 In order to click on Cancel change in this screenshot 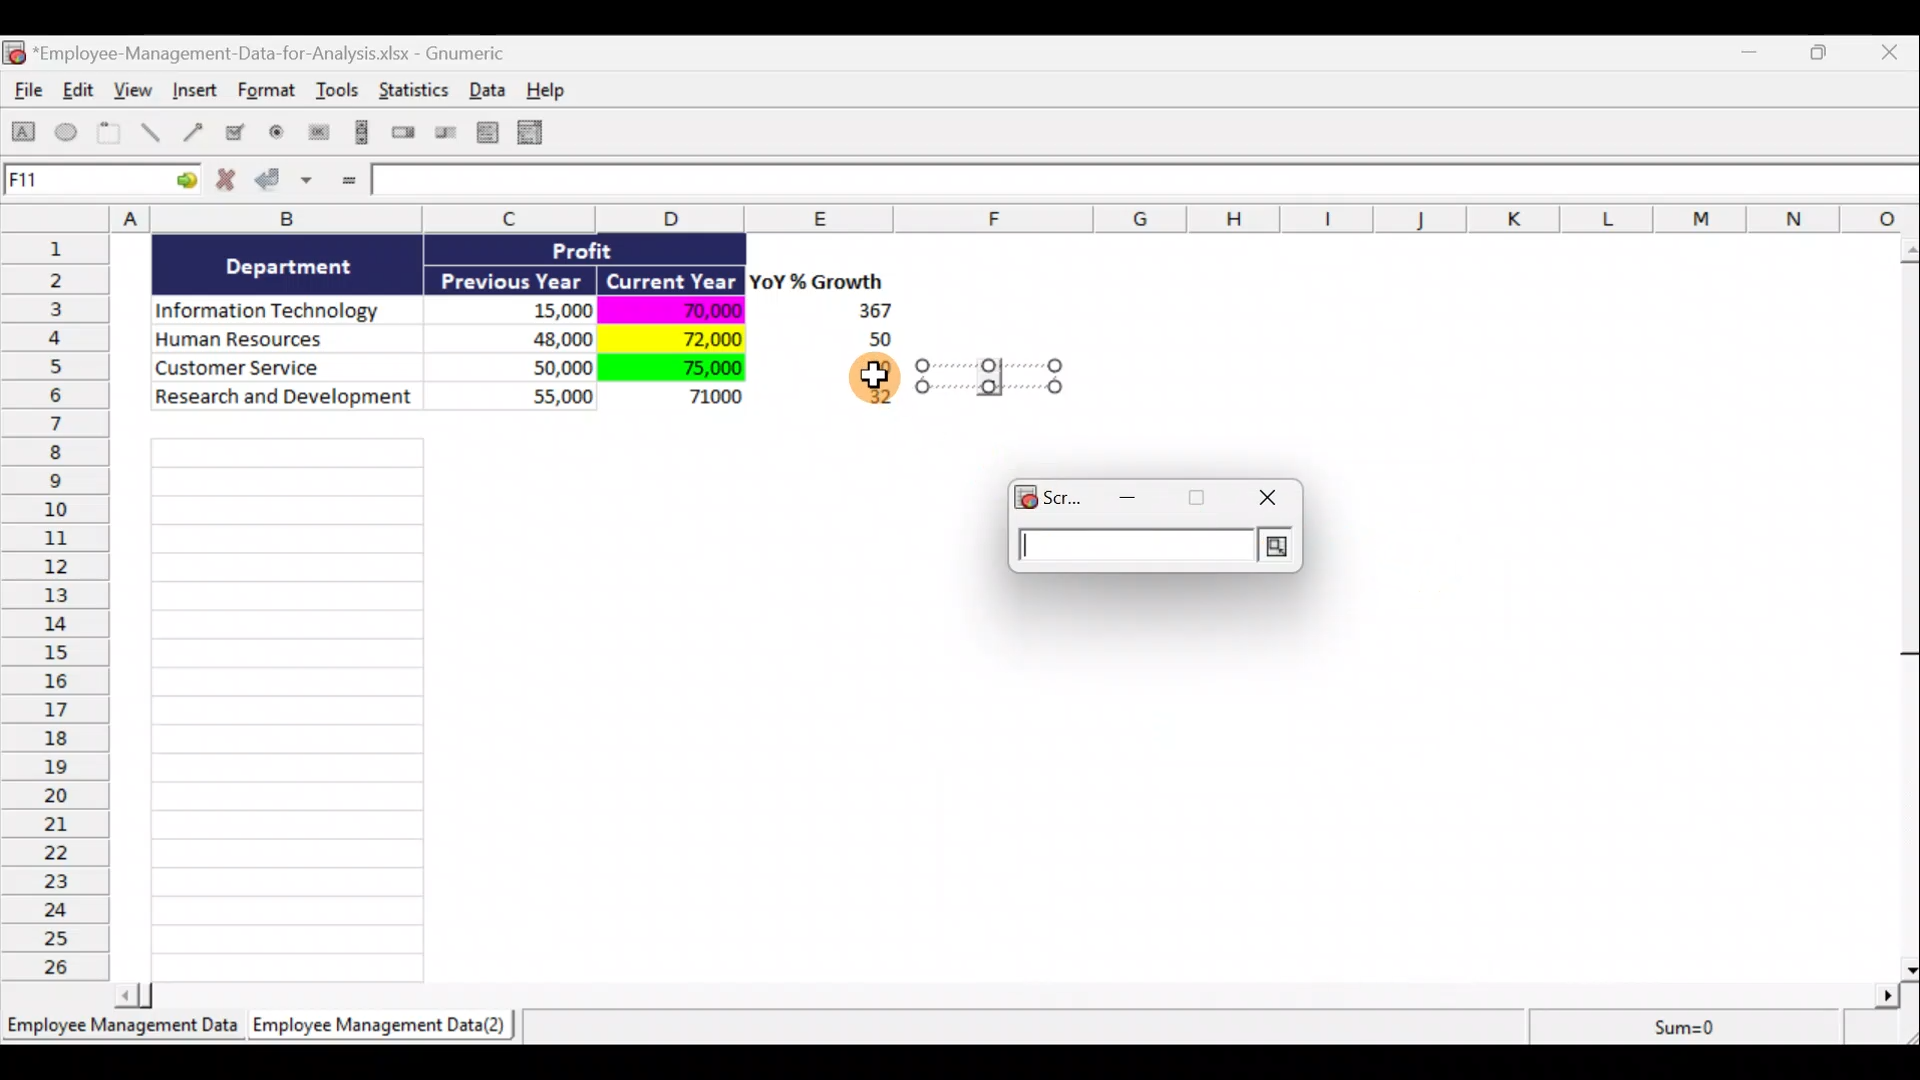, I will do `click(232, 184)`.